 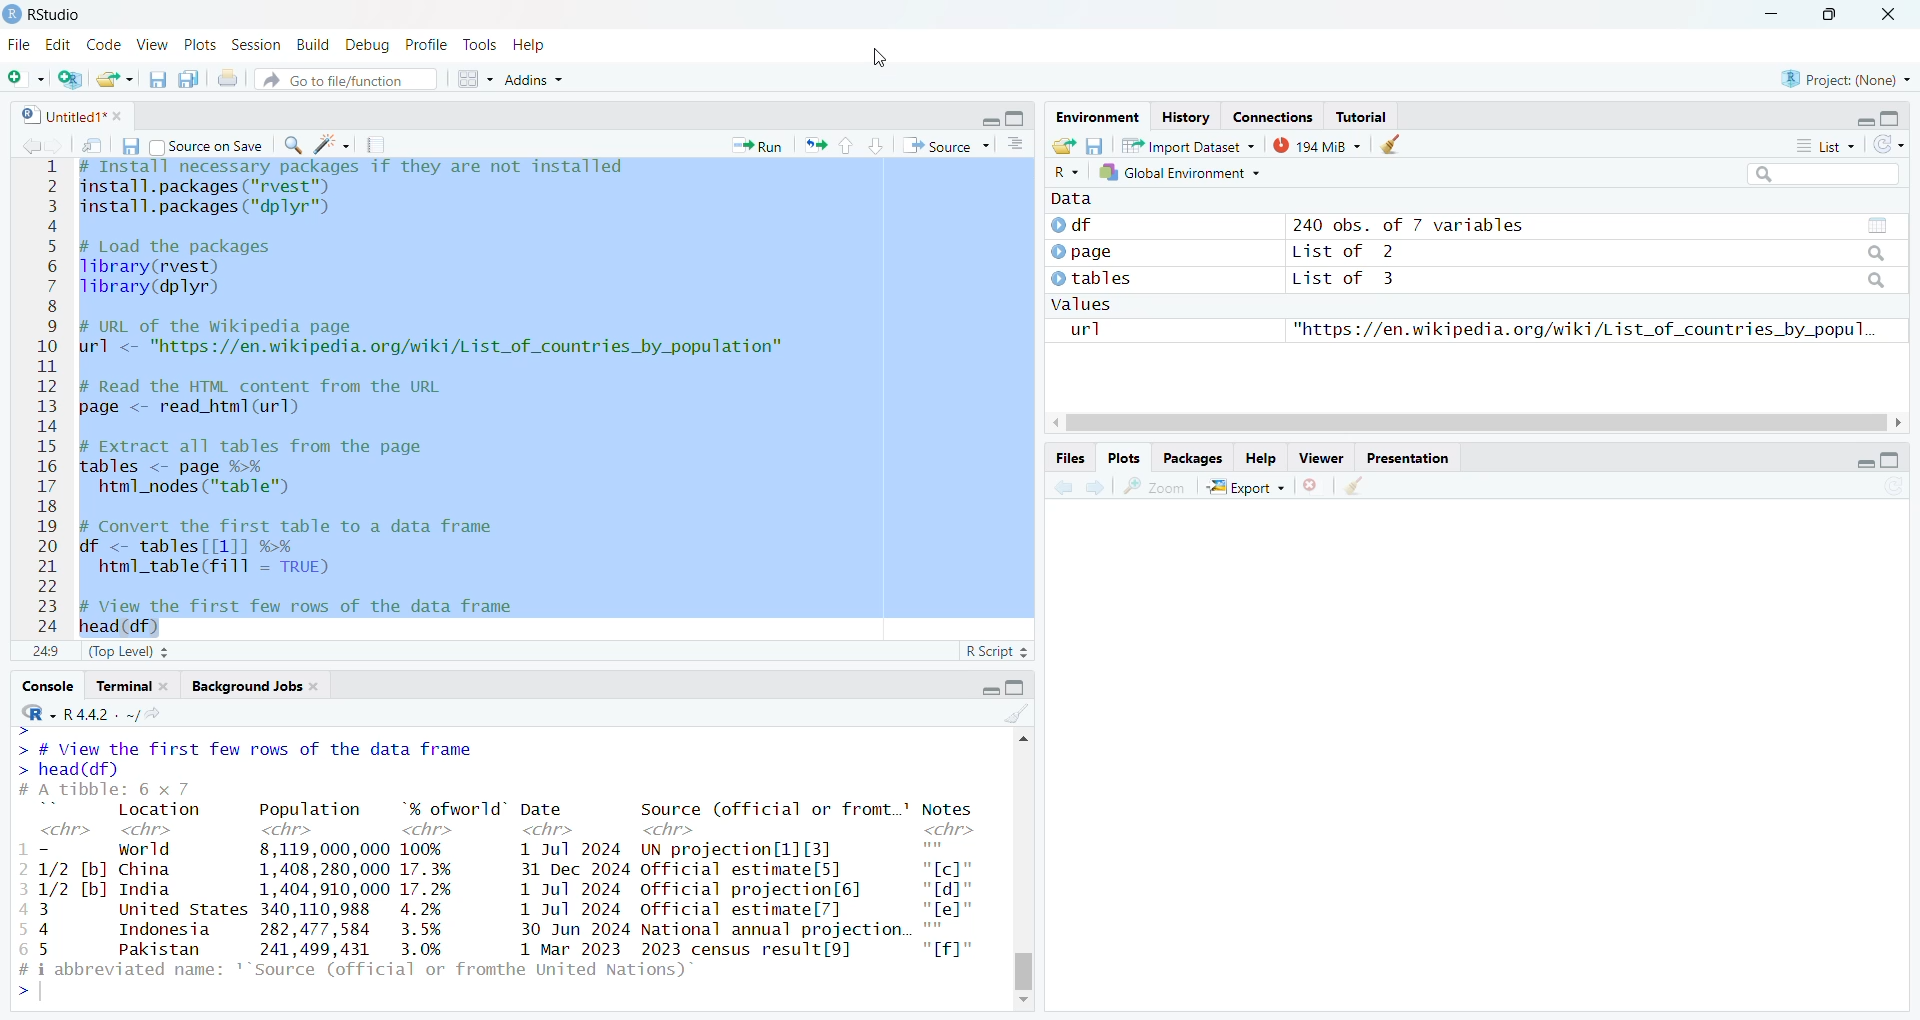 I want to click on 194 MiB, so click(x=1314, y=144).